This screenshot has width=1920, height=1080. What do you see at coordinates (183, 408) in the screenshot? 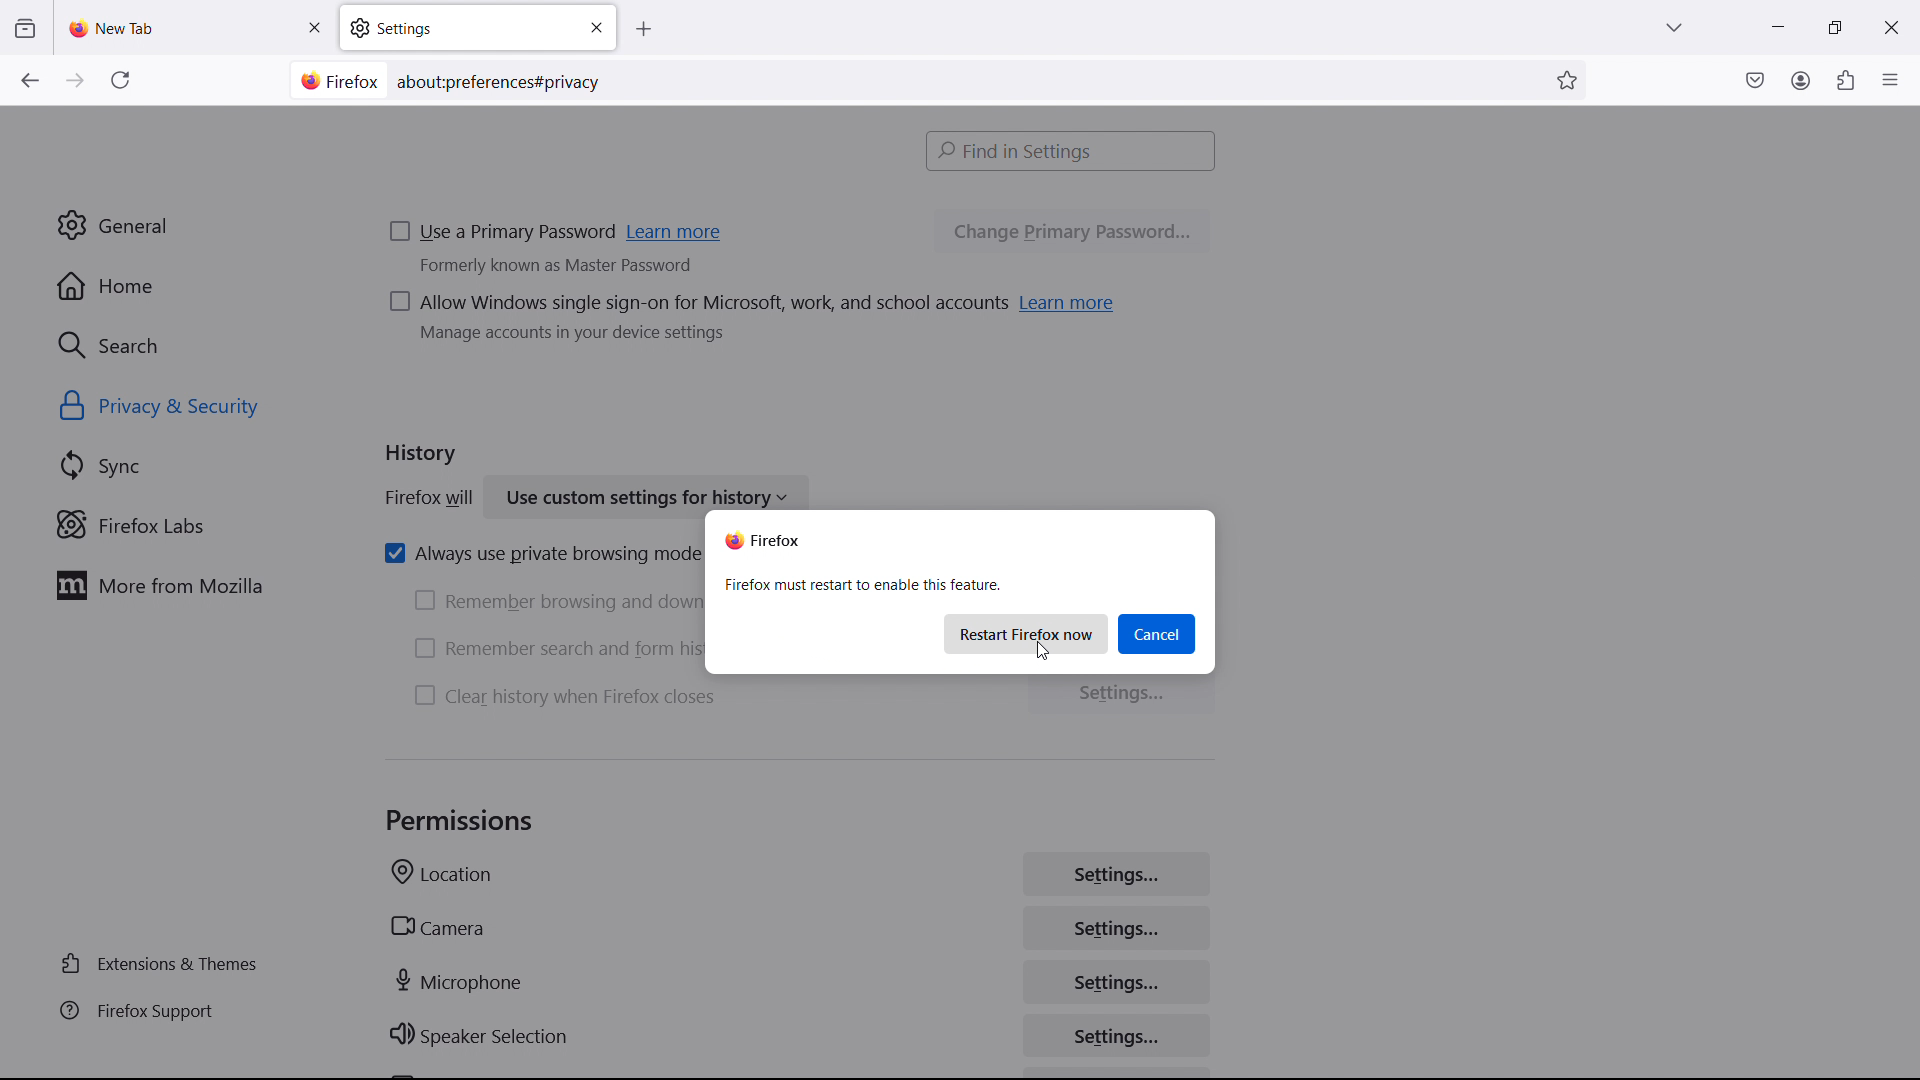
I see `privacy and security option selected` at bounding box center [183, 408].